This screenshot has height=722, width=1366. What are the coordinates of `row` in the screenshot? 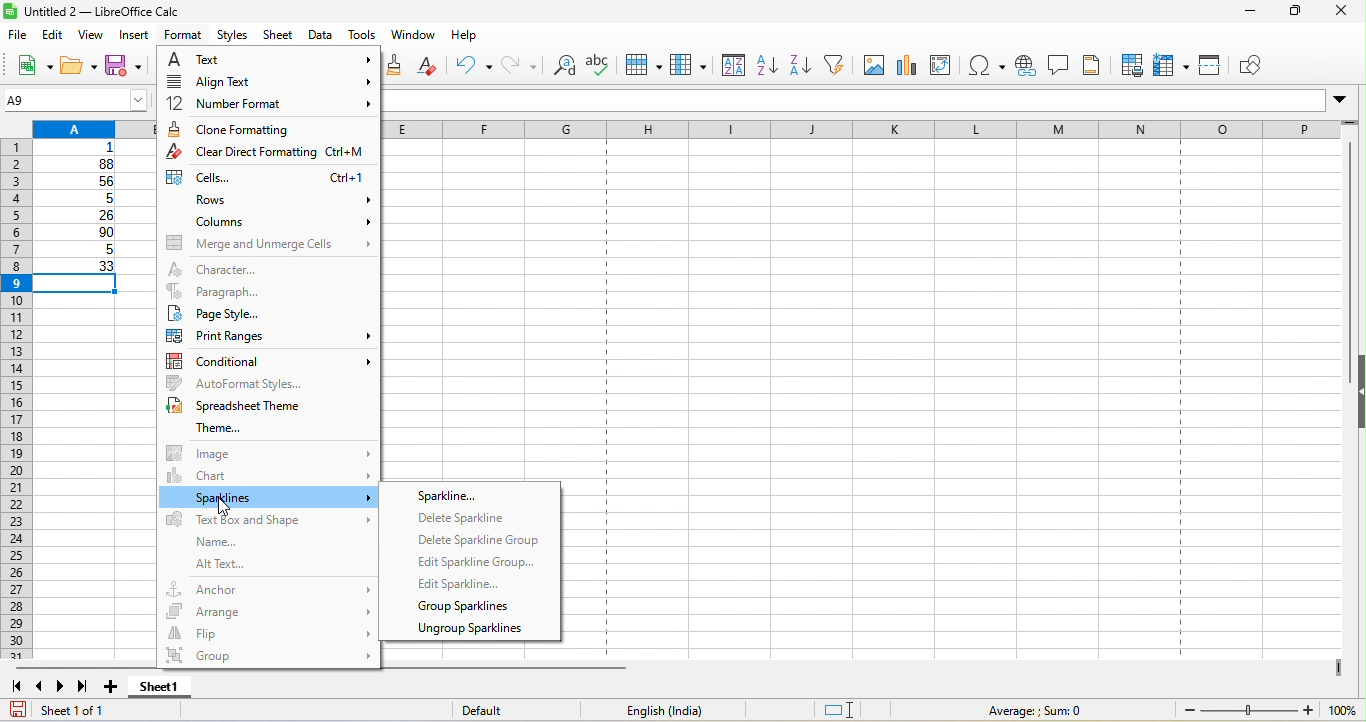 It's located at (641, 67).